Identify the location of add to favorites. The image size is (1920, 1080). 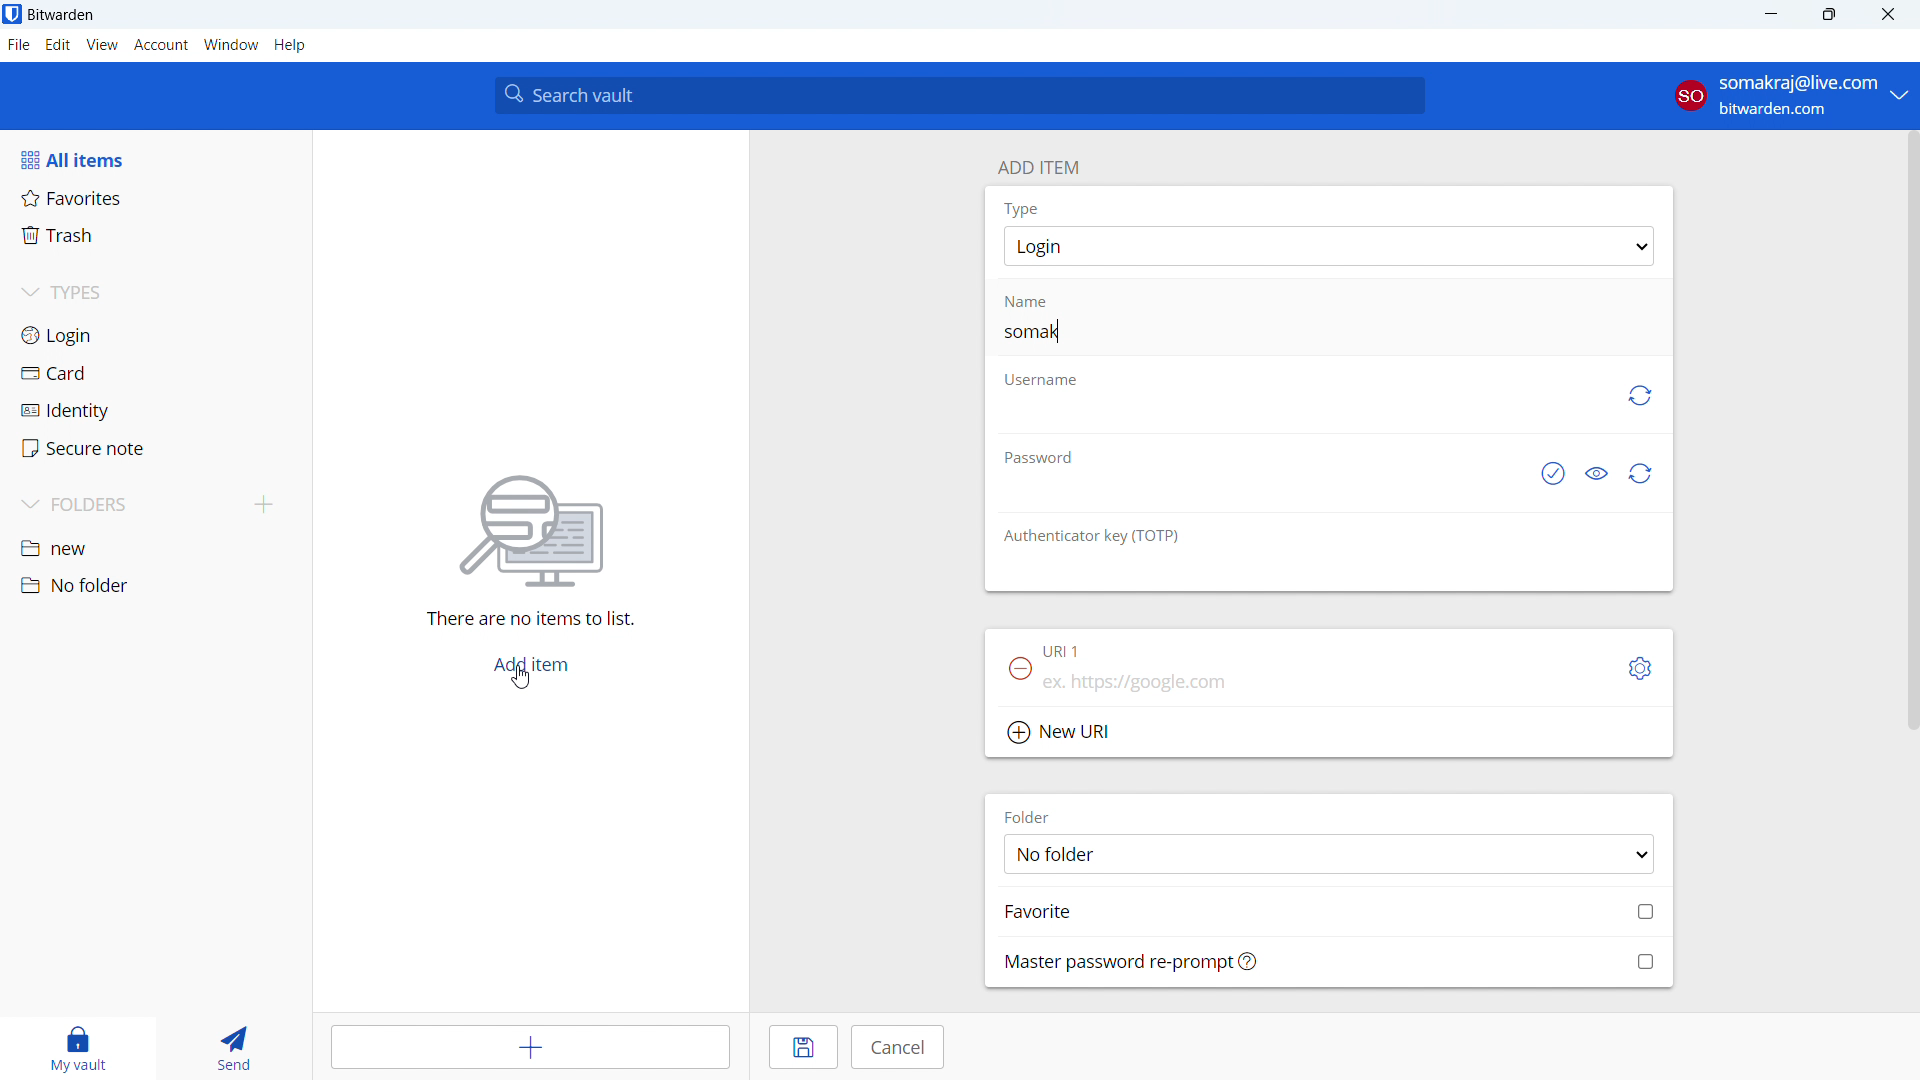
(1330, 910).